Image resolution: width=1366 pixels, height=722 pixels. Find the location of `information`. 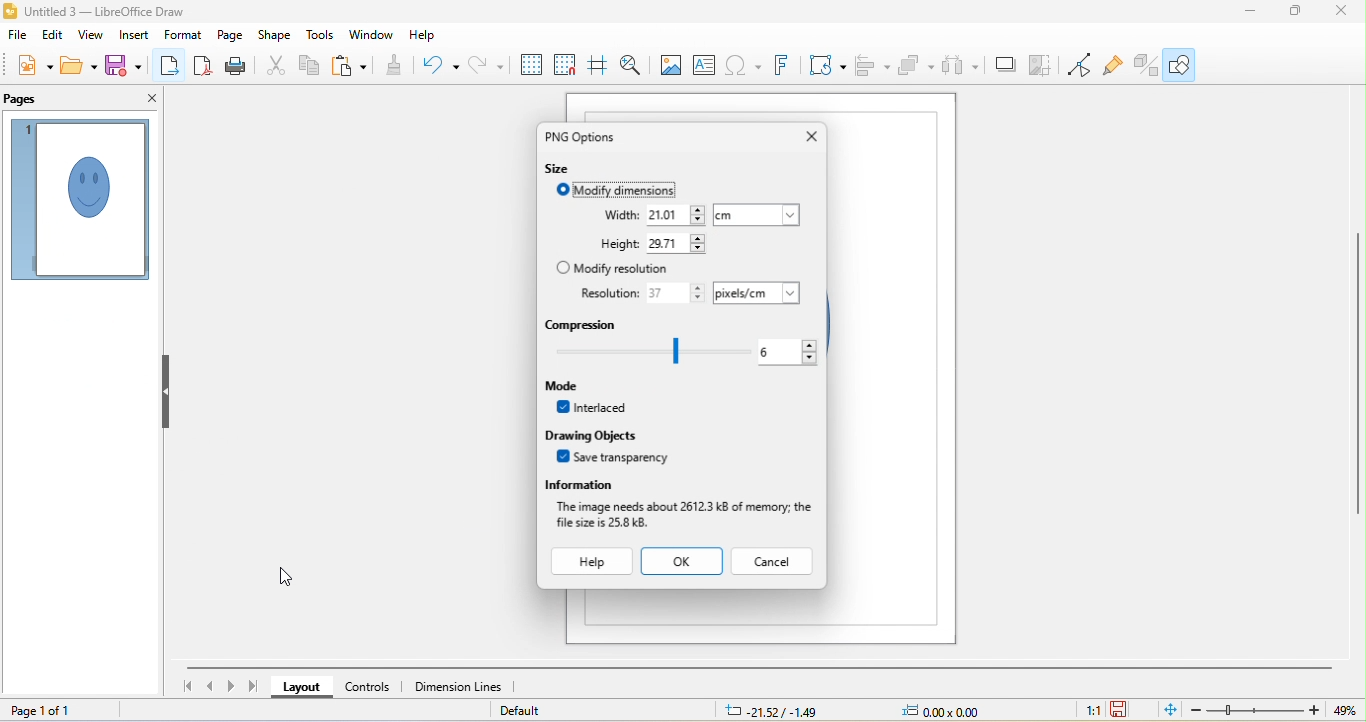

information is located at coordinates (581, 485).